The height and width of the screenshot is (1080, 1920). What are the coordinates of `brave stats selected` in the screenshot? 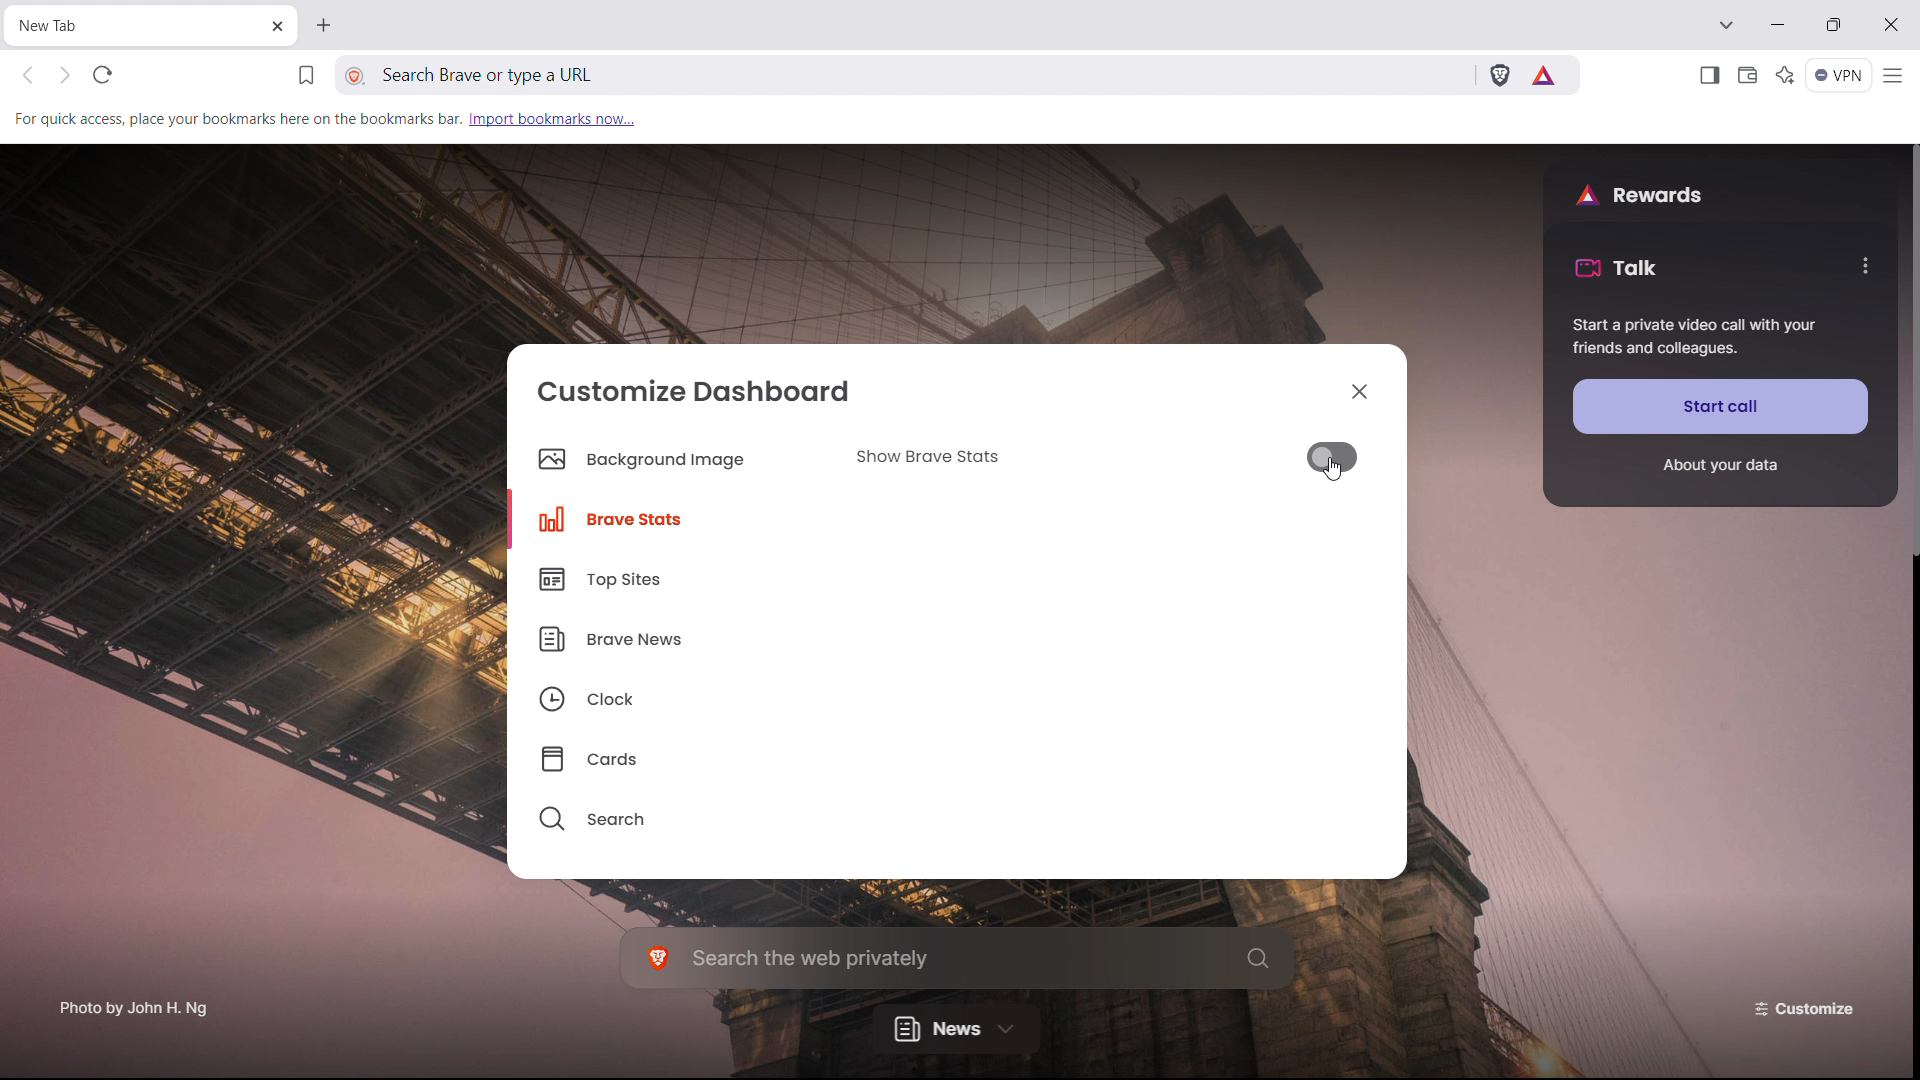 It's located at (656, 518).